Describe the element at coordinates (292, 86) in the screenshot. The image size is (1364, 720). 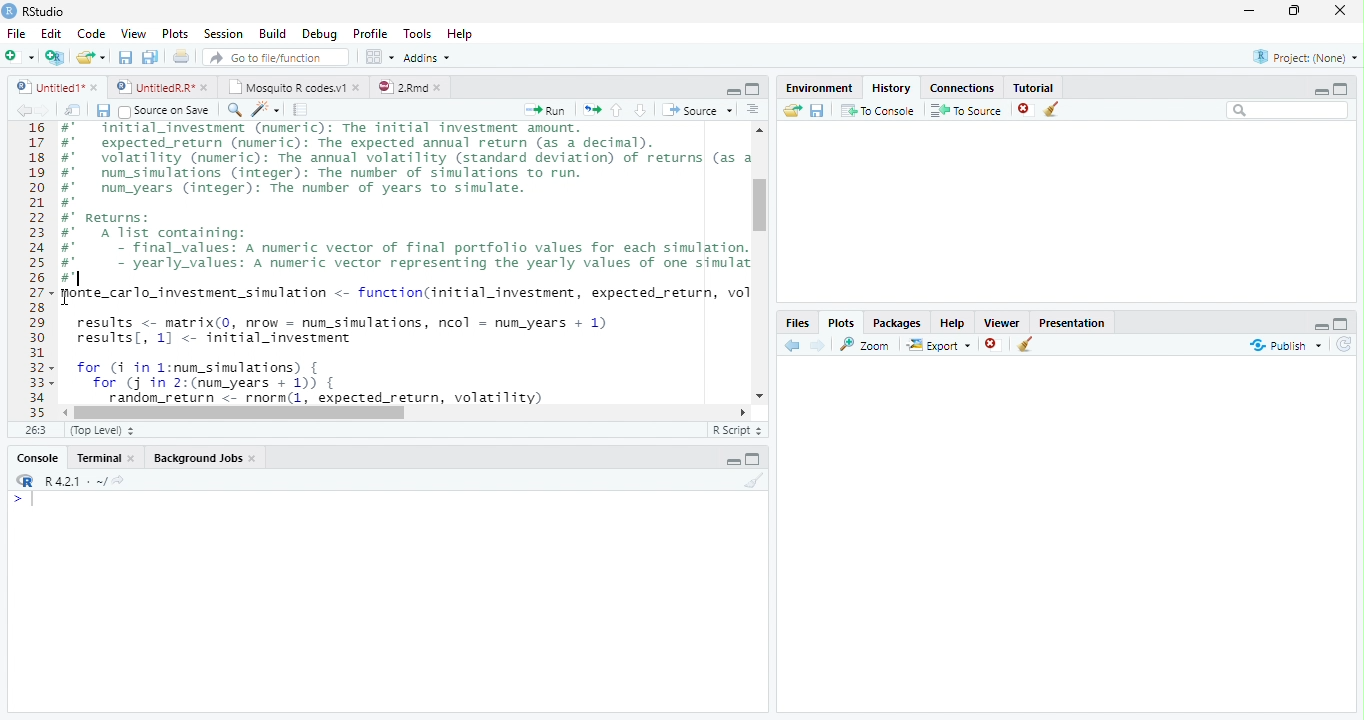
I see `Mosquito R codes.v1` at that location.